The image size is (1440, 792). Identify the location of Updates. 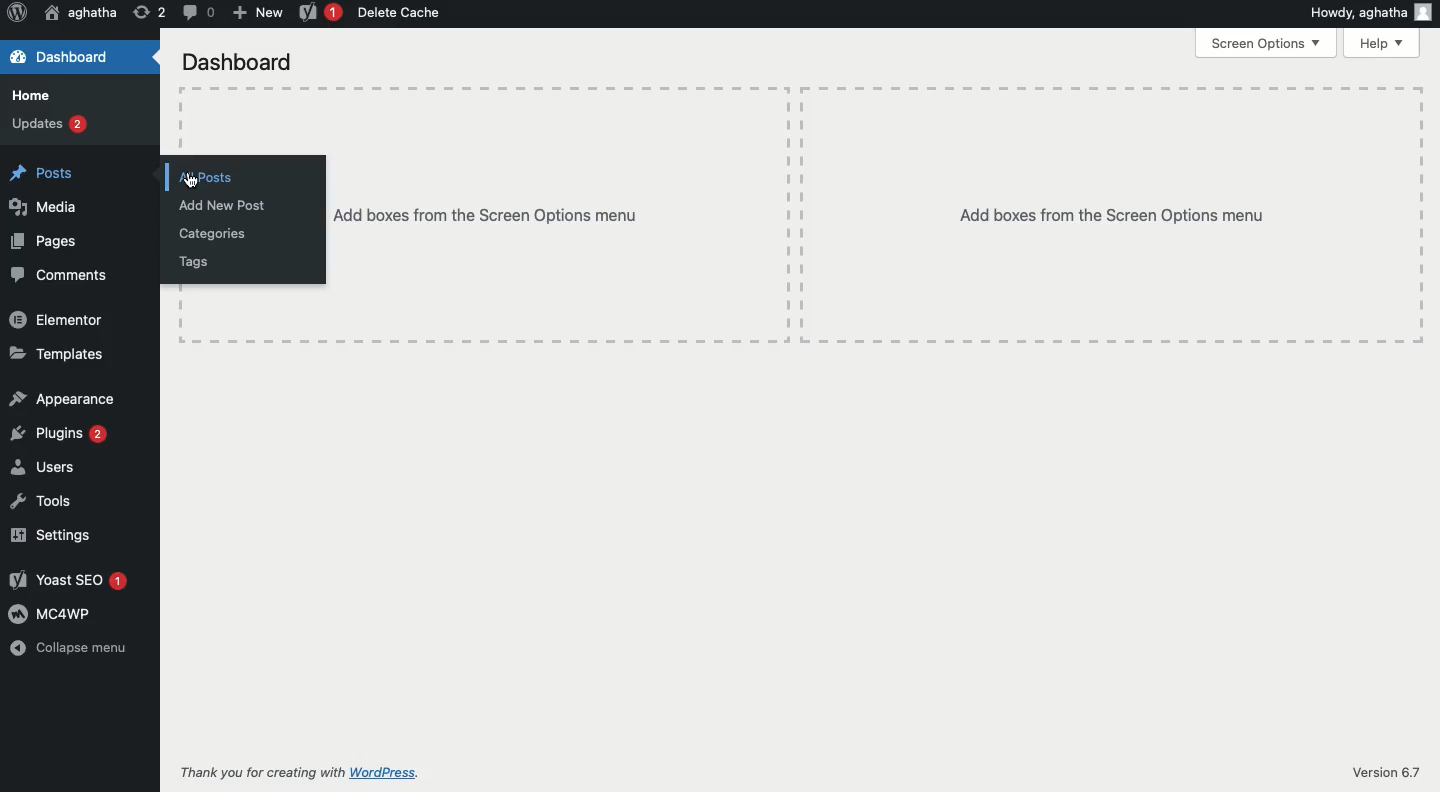
(49, 123).